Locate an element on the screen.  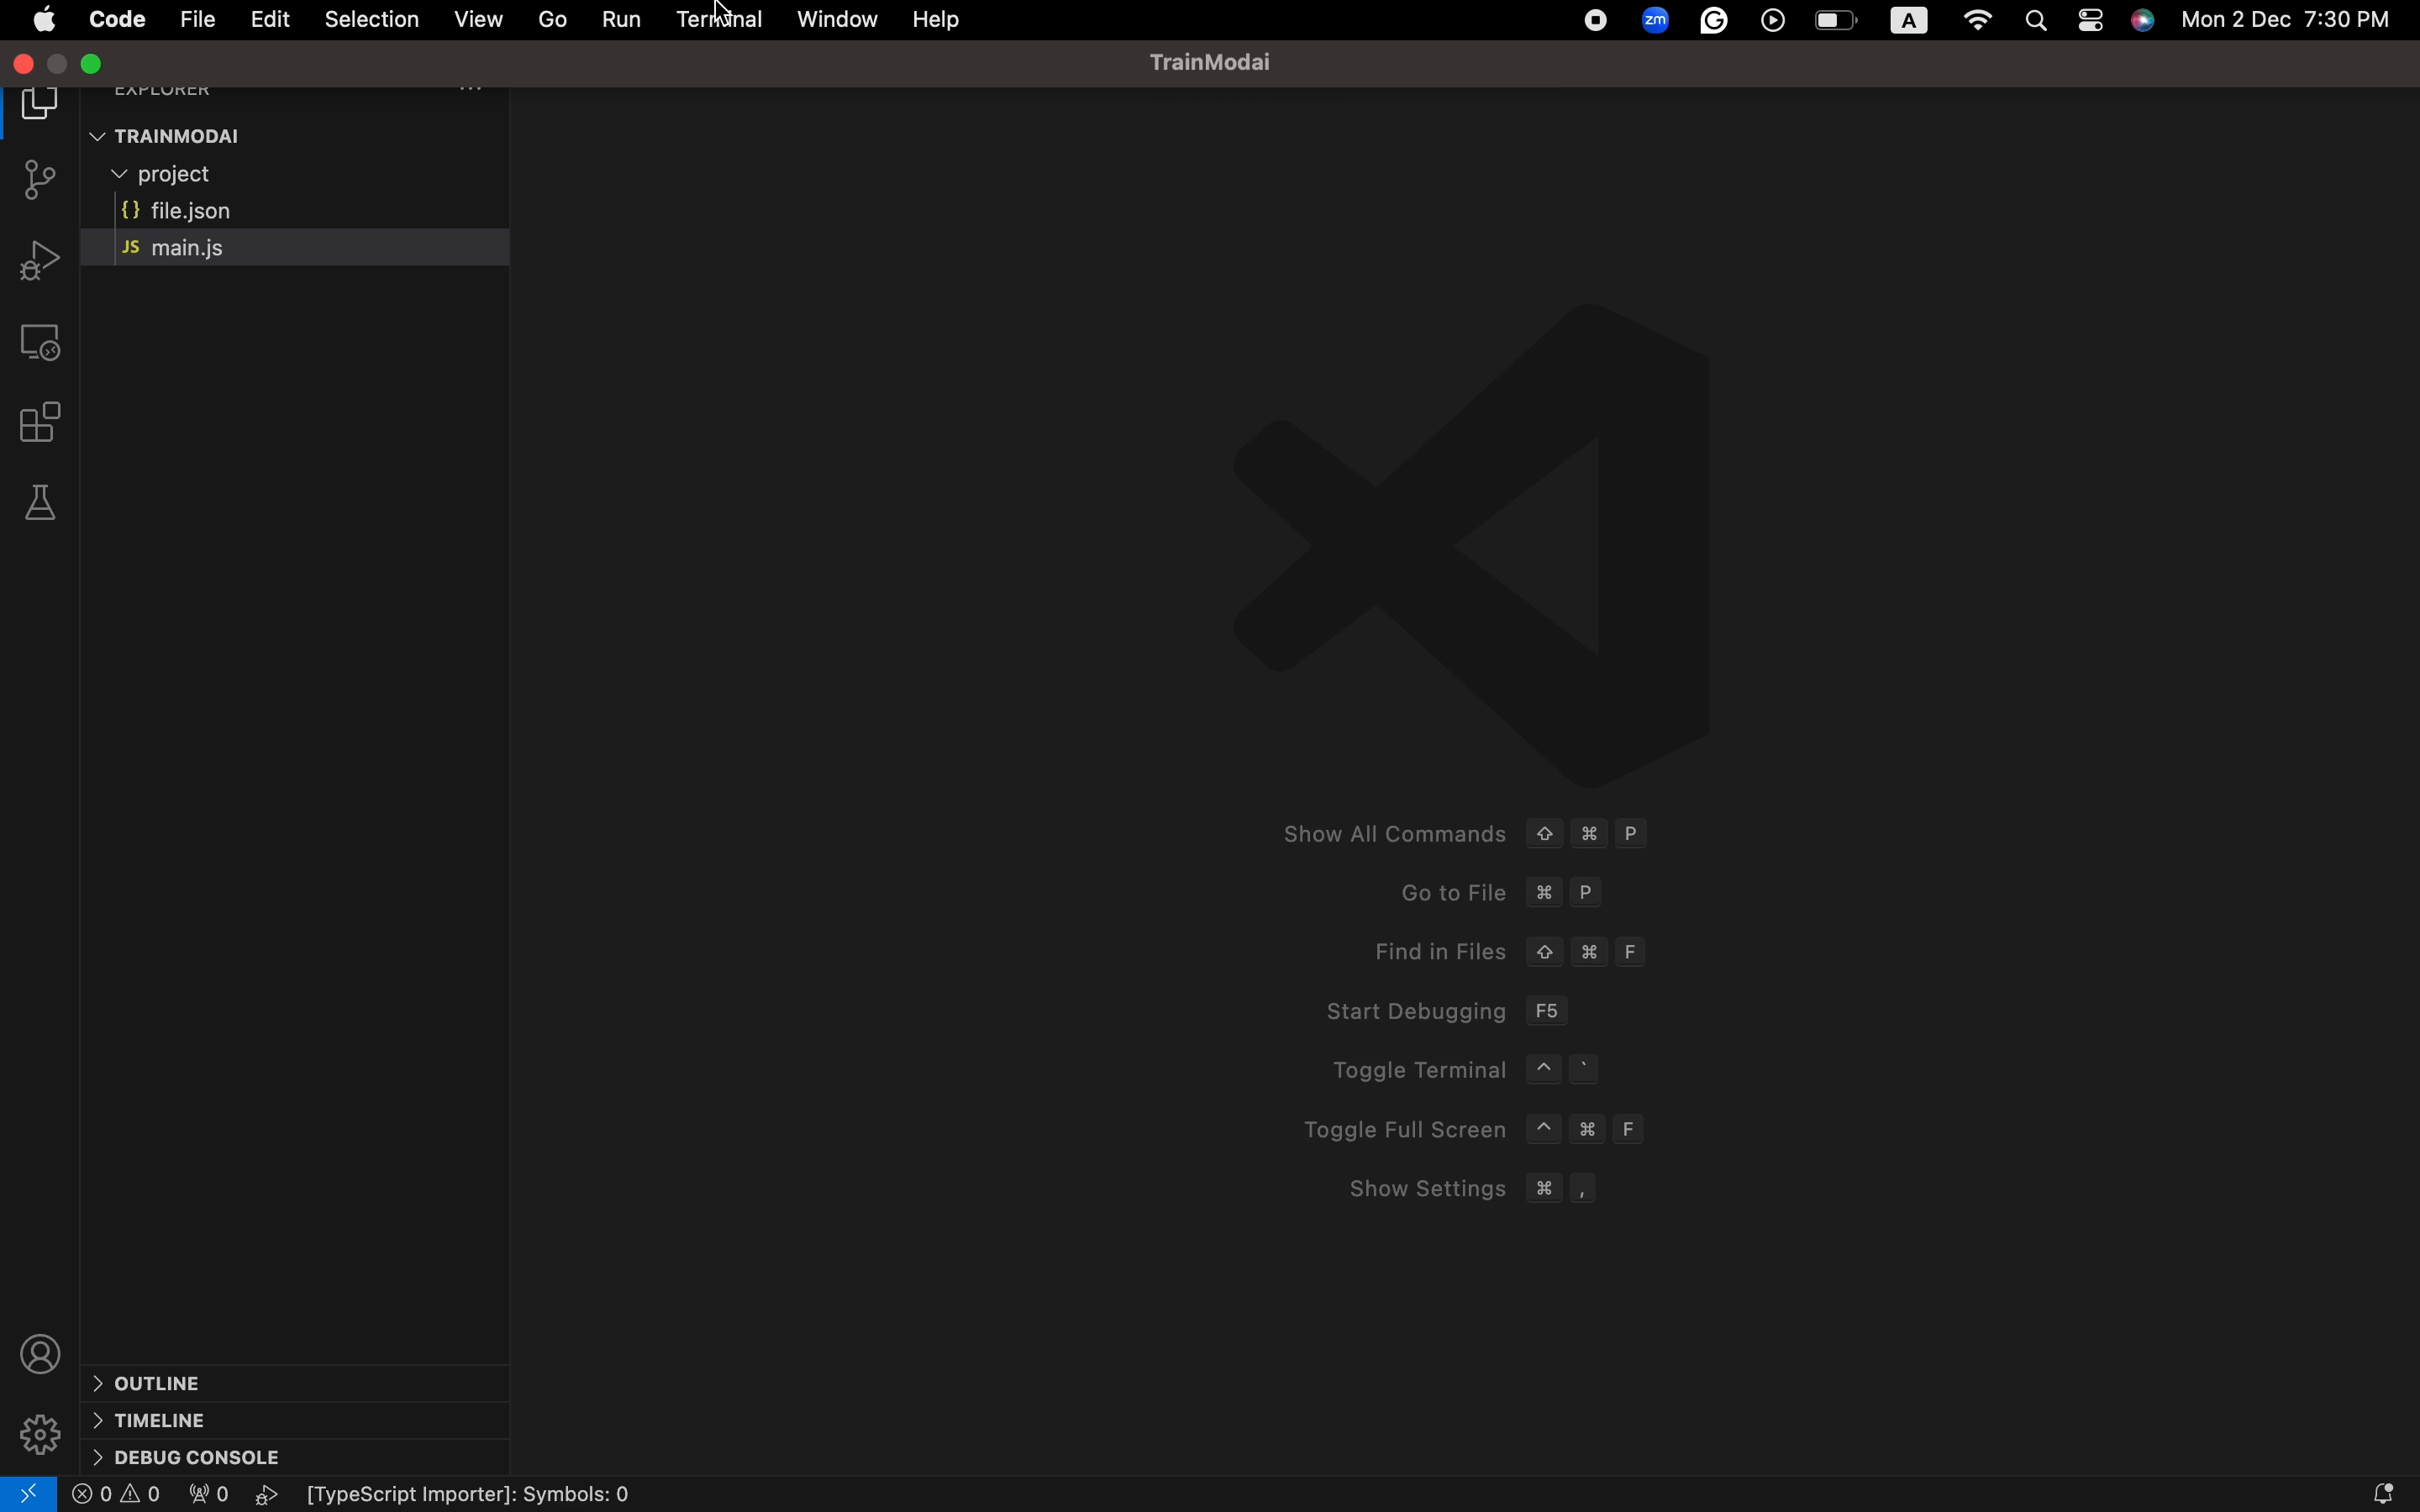
run is located at coordinates (624, 19).